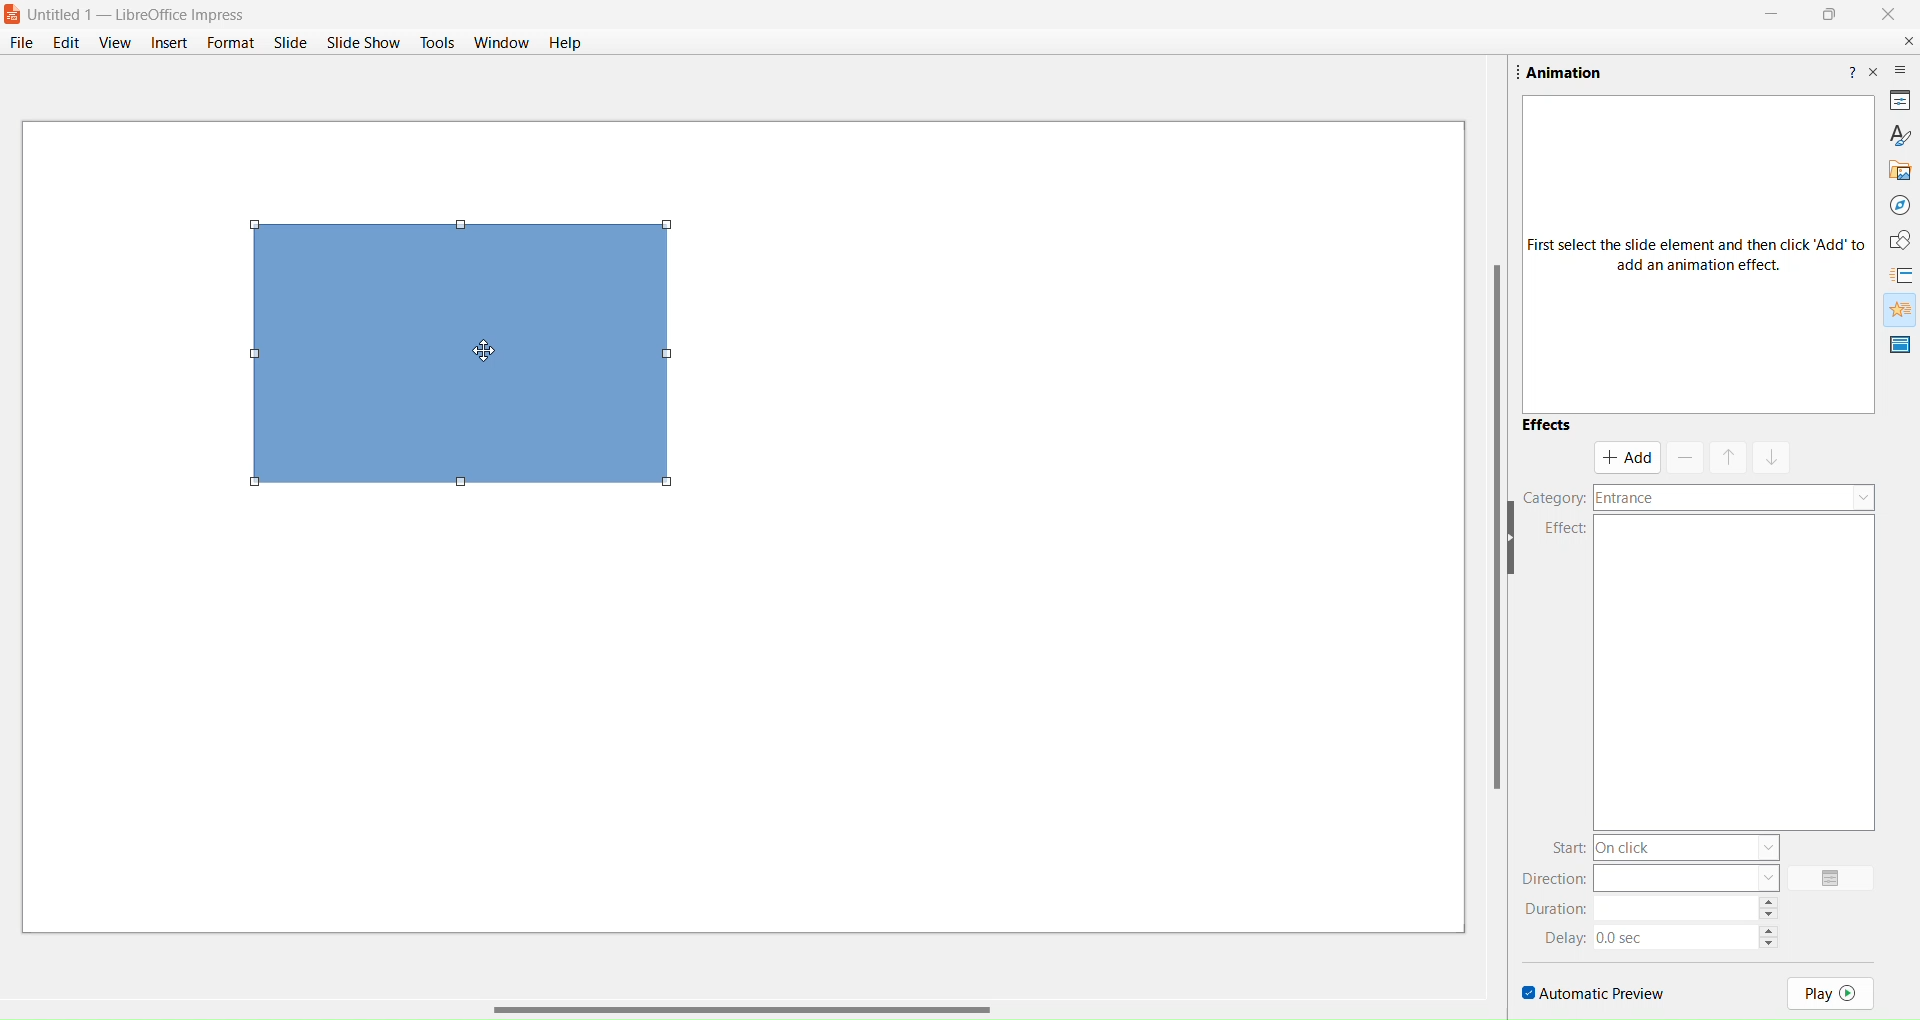 The height and width of the screenshot is (1020, 1920). What do you see at coordinates (1898, 101) in the screenshot?
I see `properties` at bounding box center [1898, 101].